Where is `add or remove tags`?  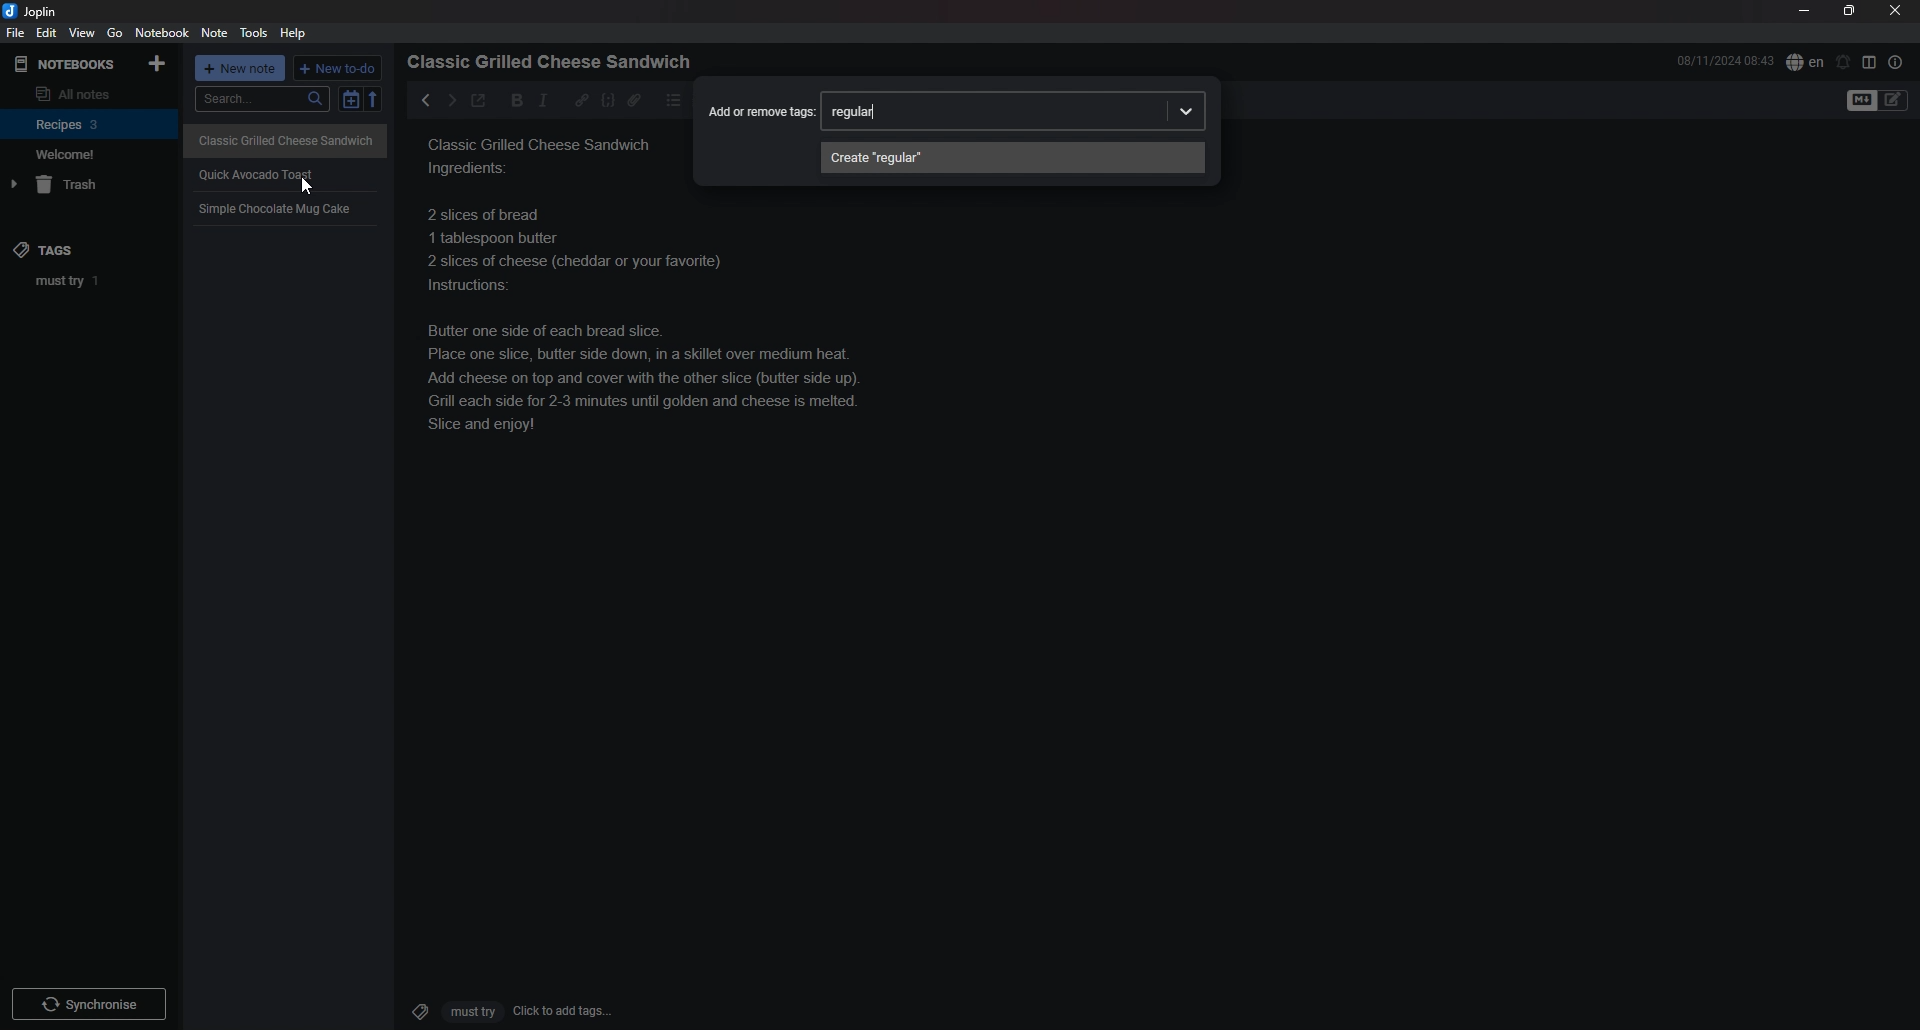 add or remove tags is located at coordinates (759, 109).